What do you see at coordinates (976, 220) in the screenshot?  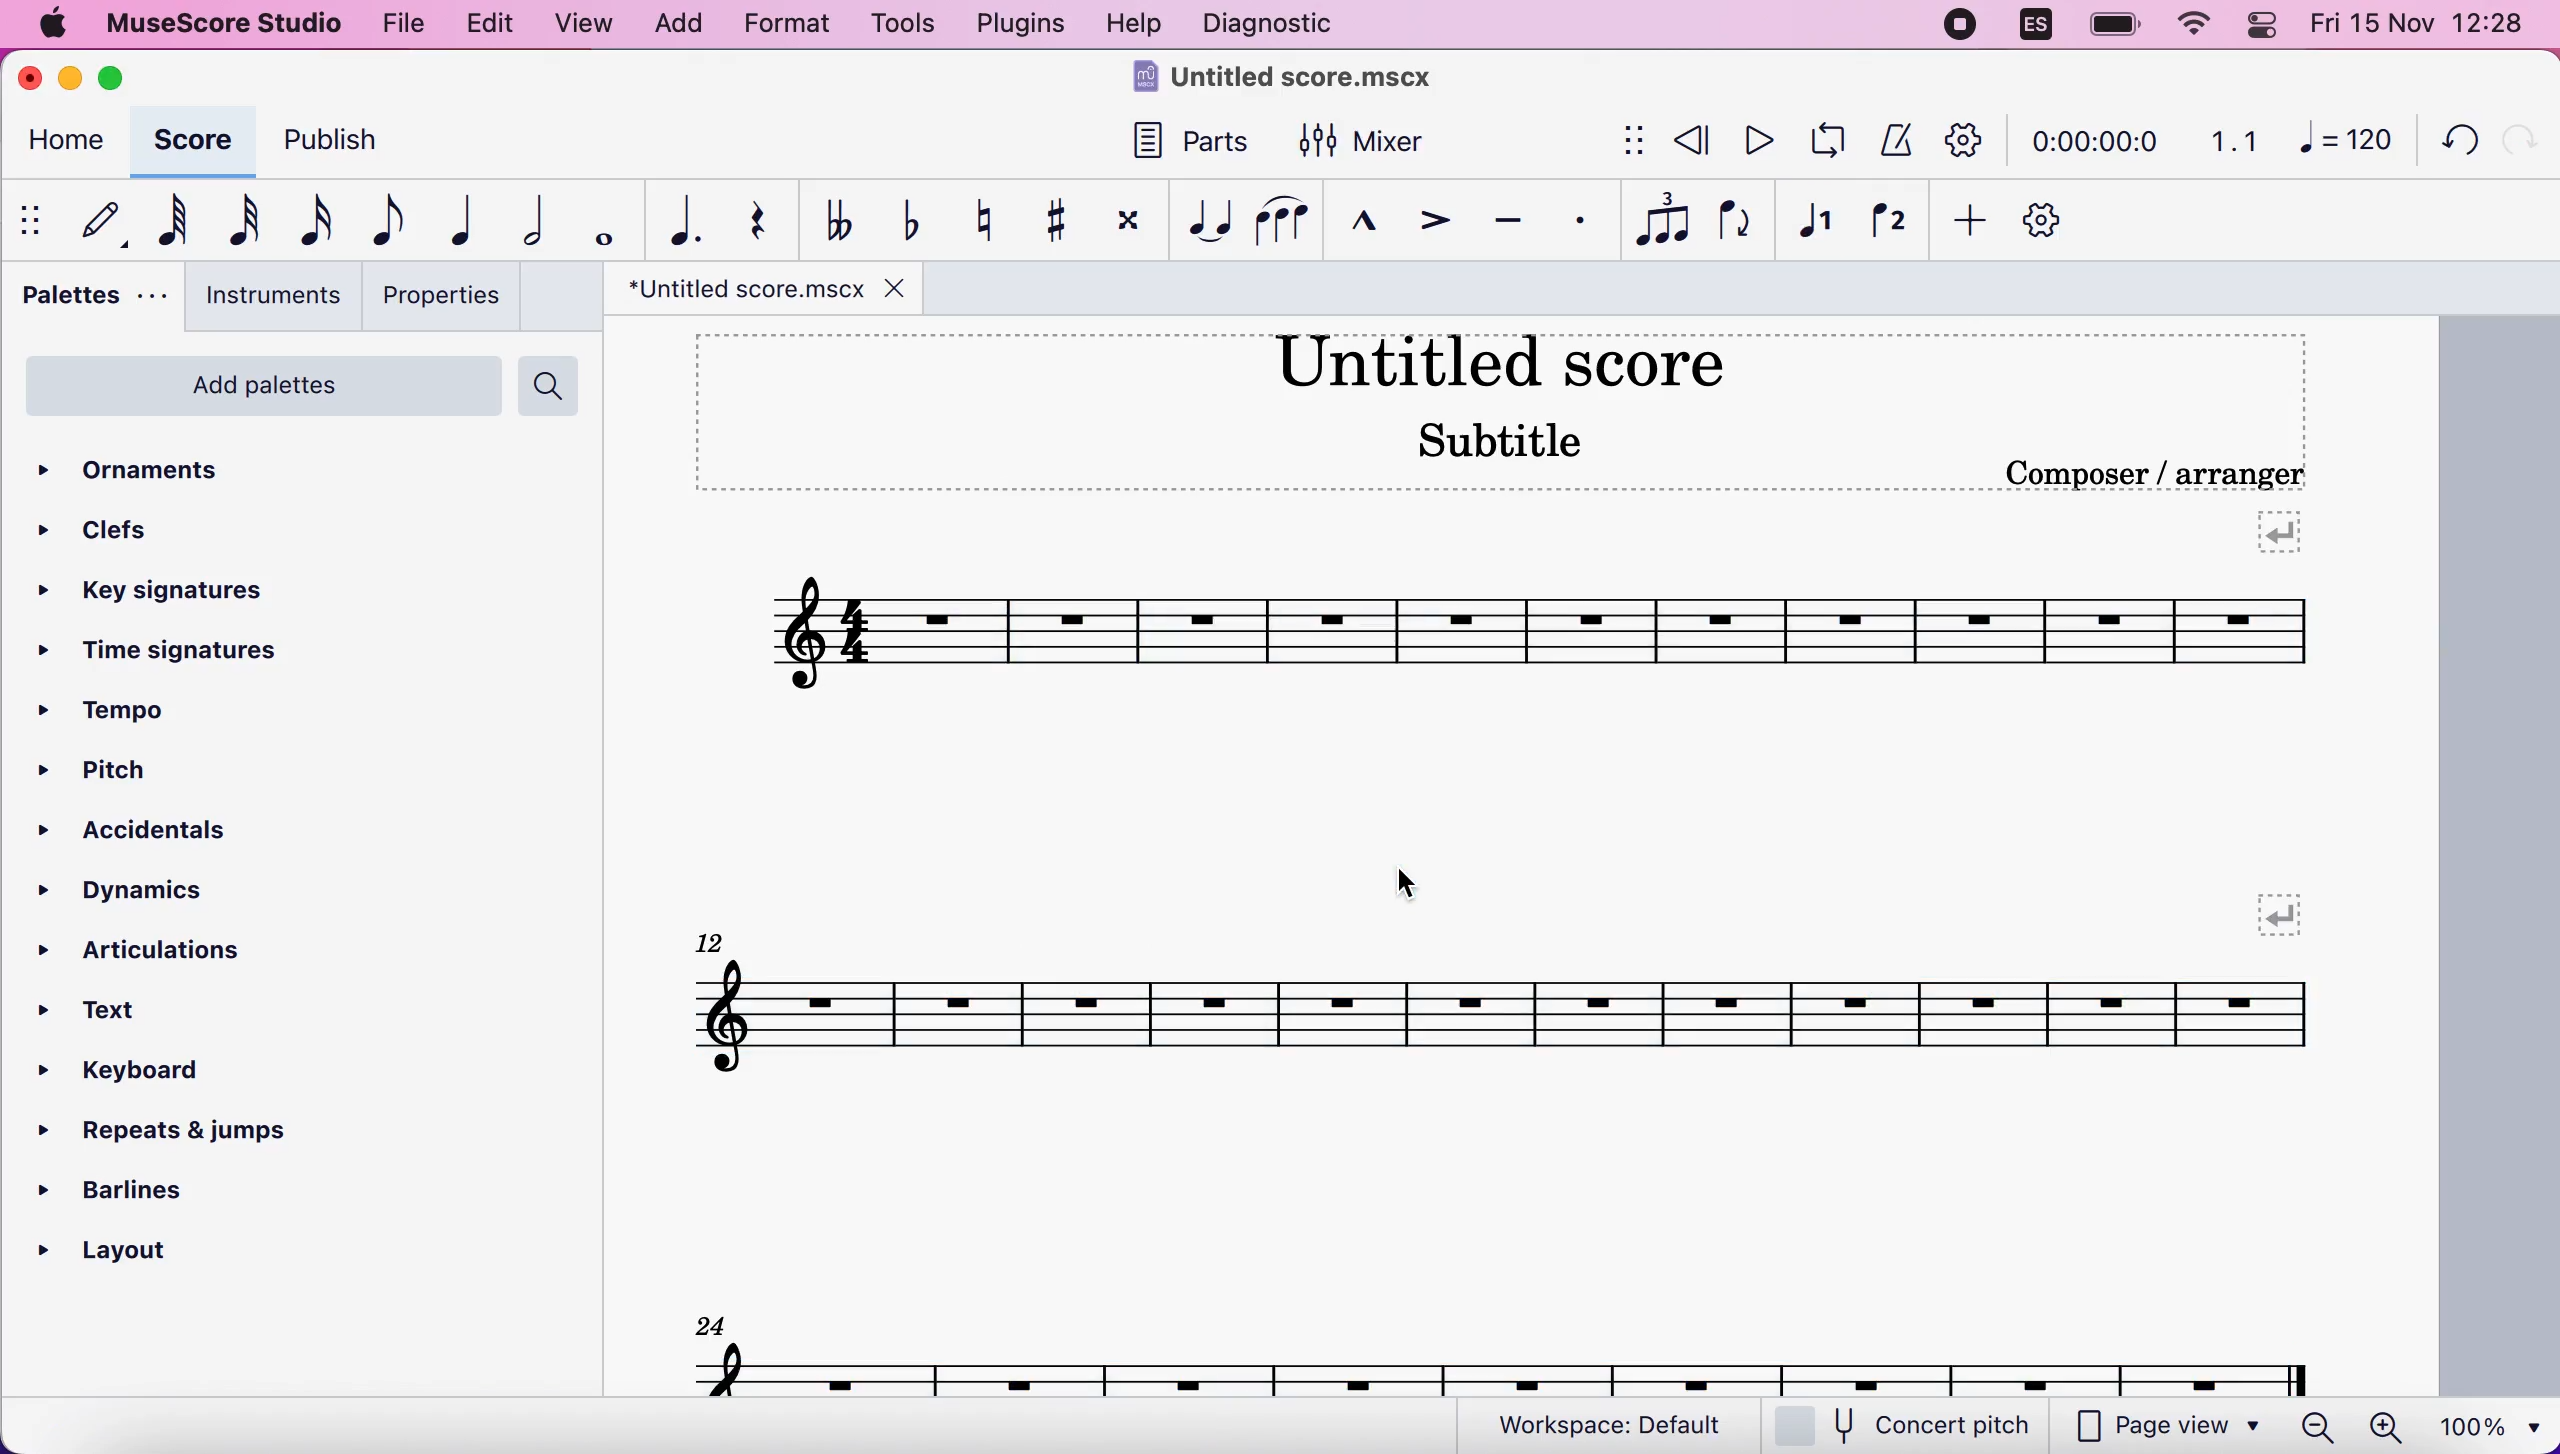 I see `toggle natural` at bounding box center [976, 220].